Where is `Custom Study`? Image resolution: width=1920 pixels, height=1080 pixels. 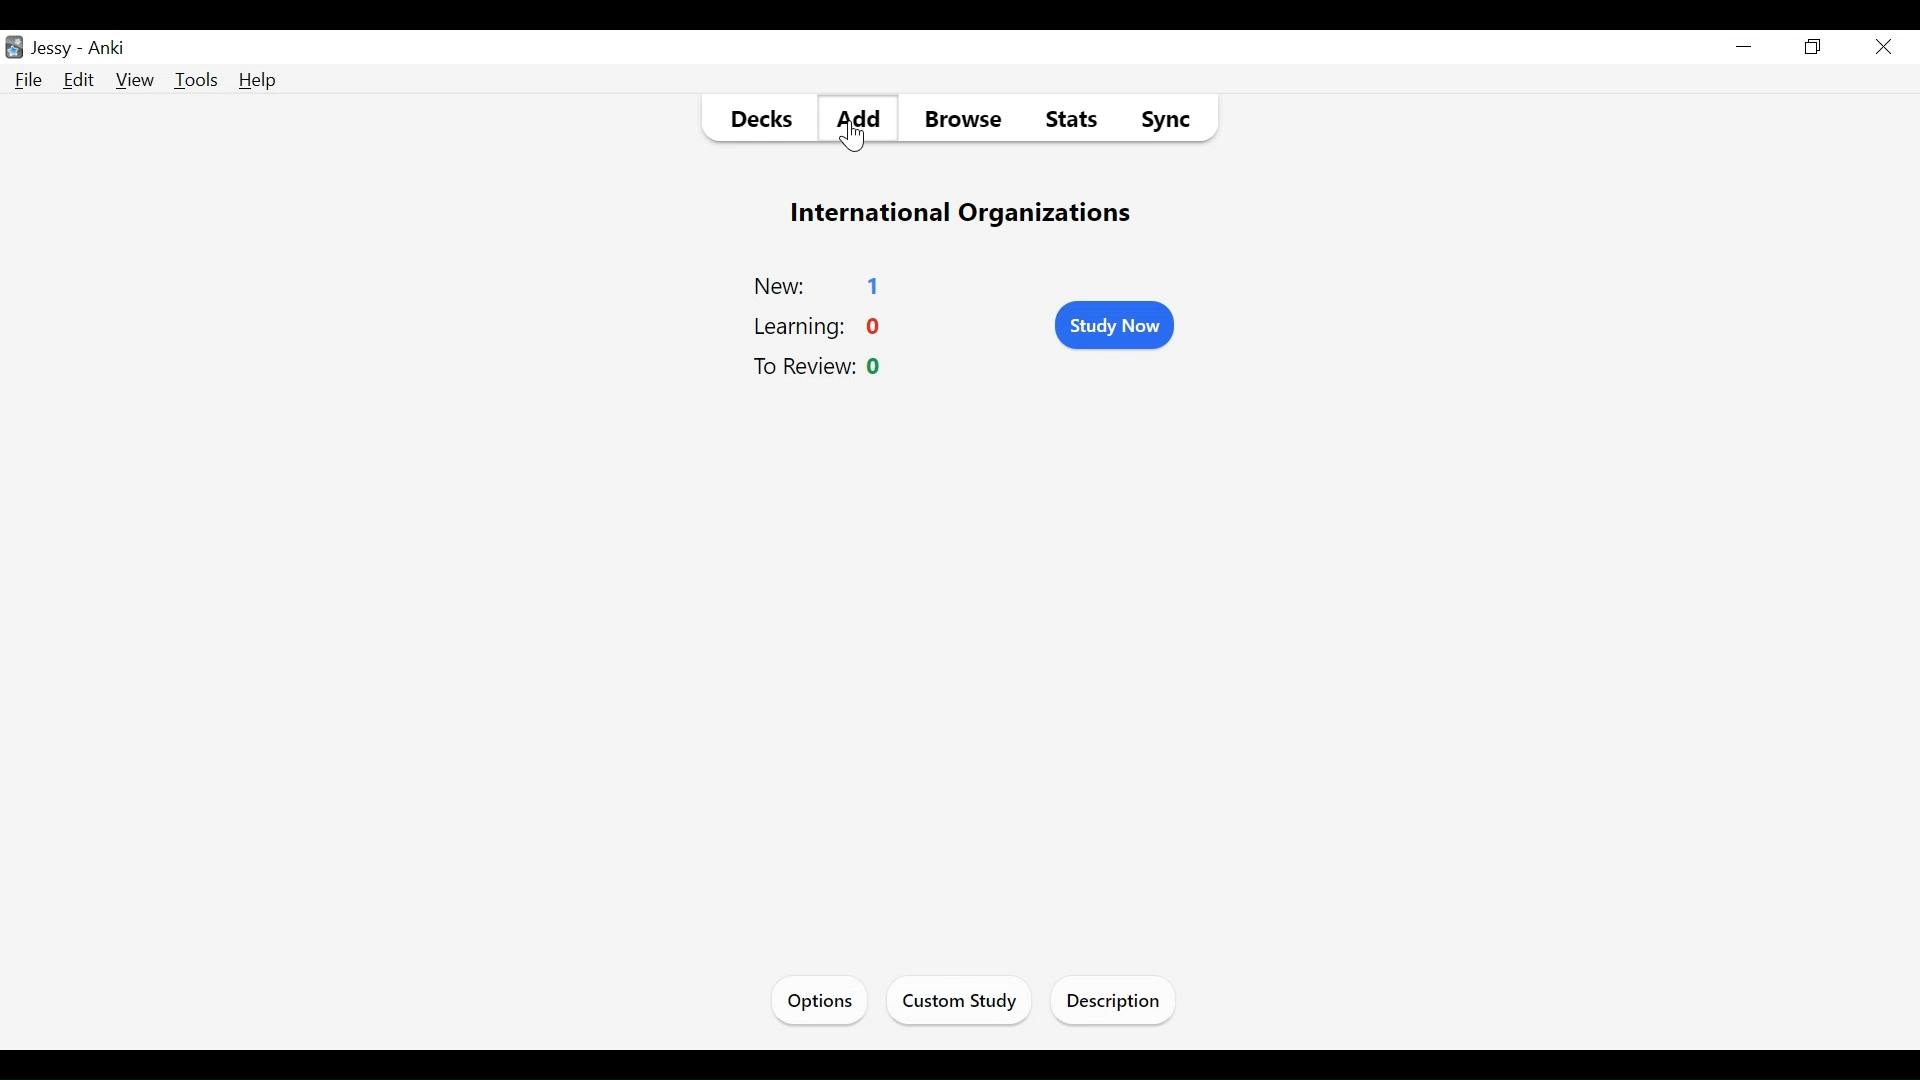
Custom Study is located at coordinates (957, 1003).